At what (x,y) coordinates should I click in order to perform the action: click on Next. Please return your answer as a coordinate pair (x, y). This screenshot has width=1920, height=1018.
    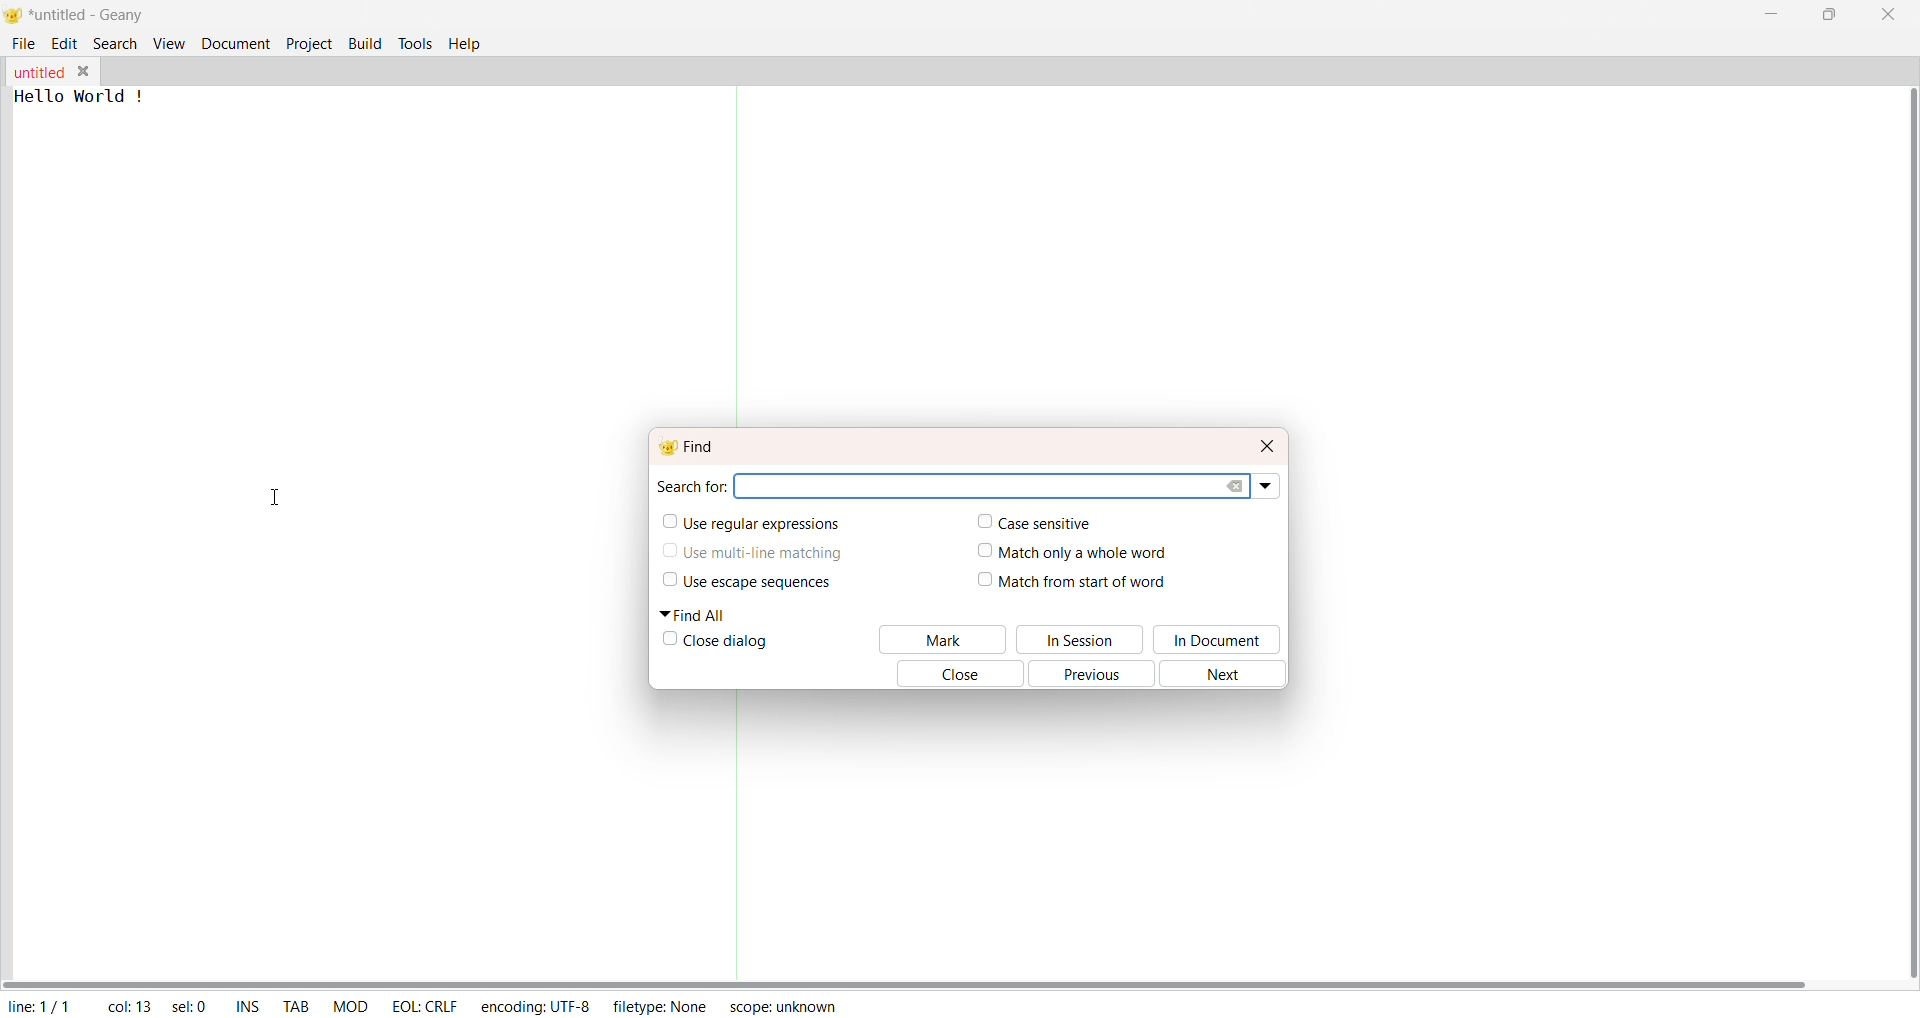
    Looking at the image, I should click on (1229, 674).